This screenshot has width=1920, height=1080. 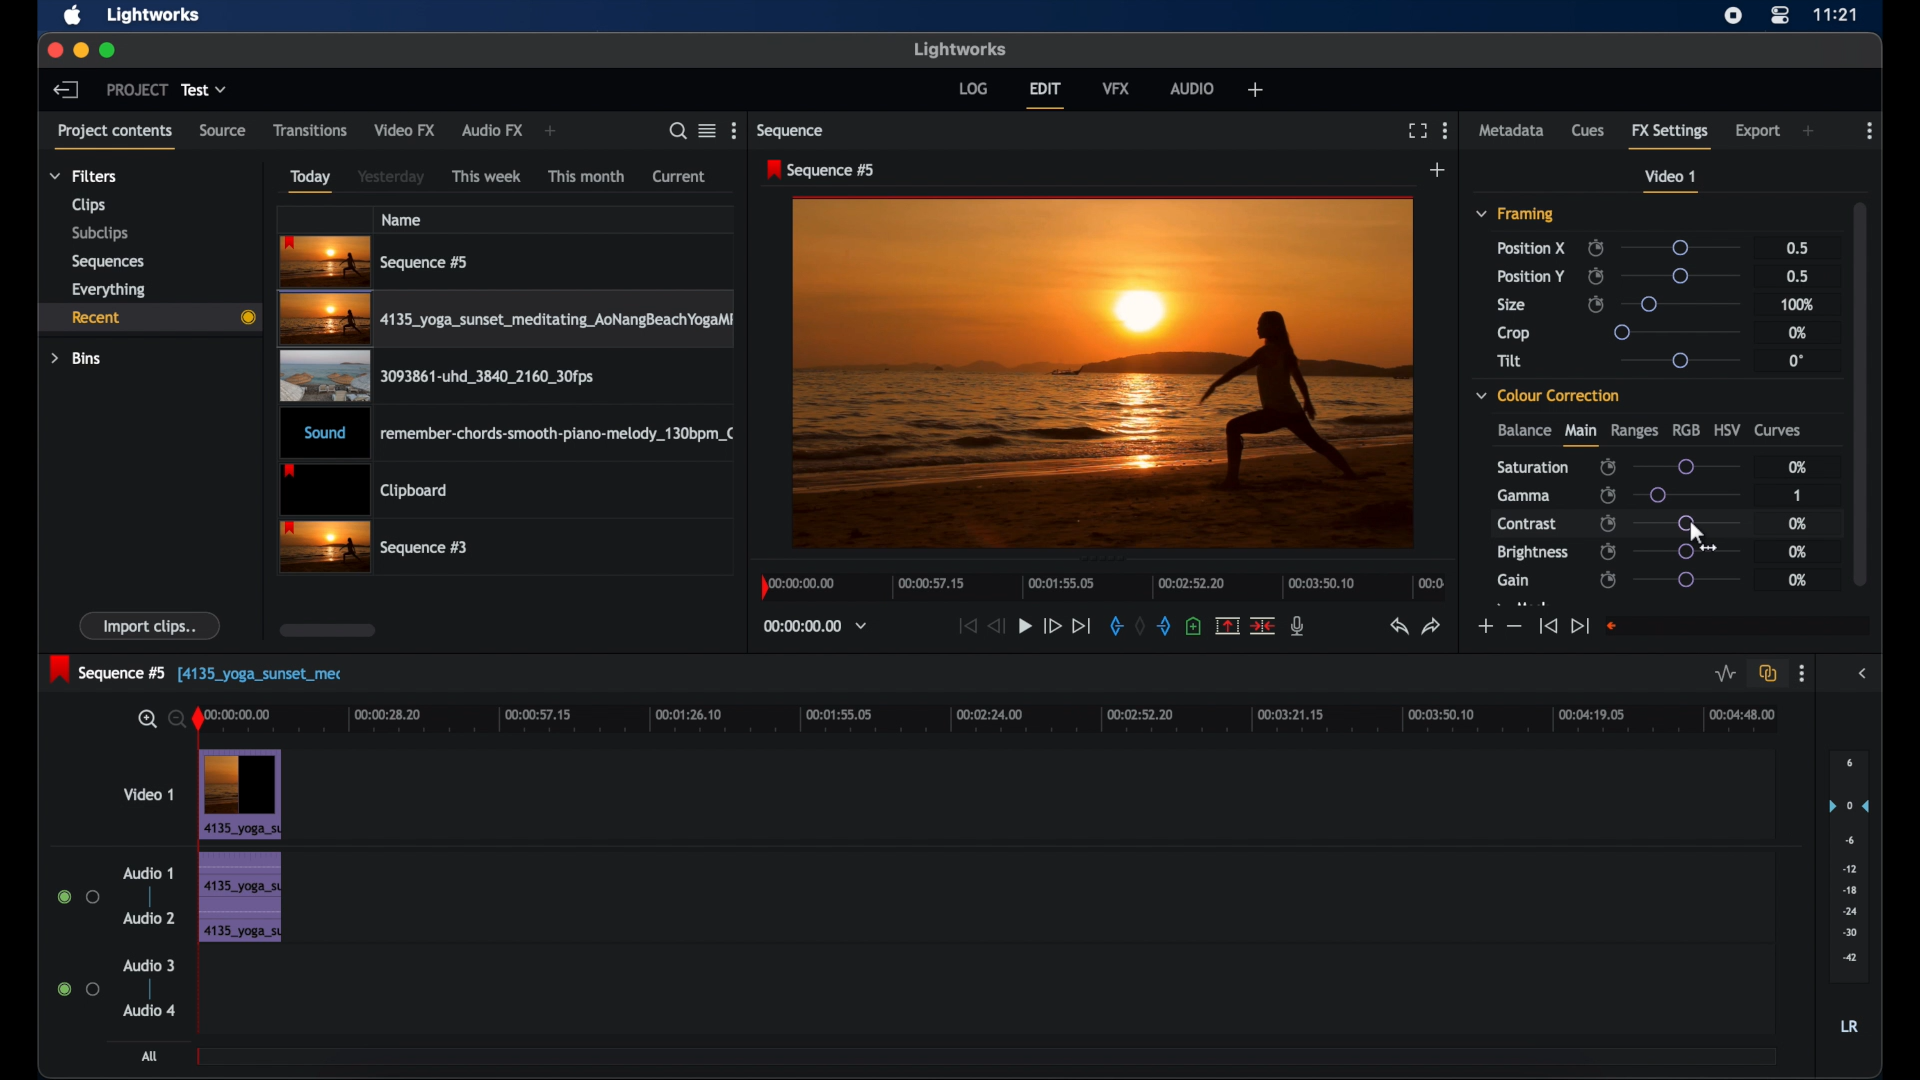 What do you see at coordinates (1579, 626) in the screenshot?
I see `jump to end` at bounding box center [1579, 626].